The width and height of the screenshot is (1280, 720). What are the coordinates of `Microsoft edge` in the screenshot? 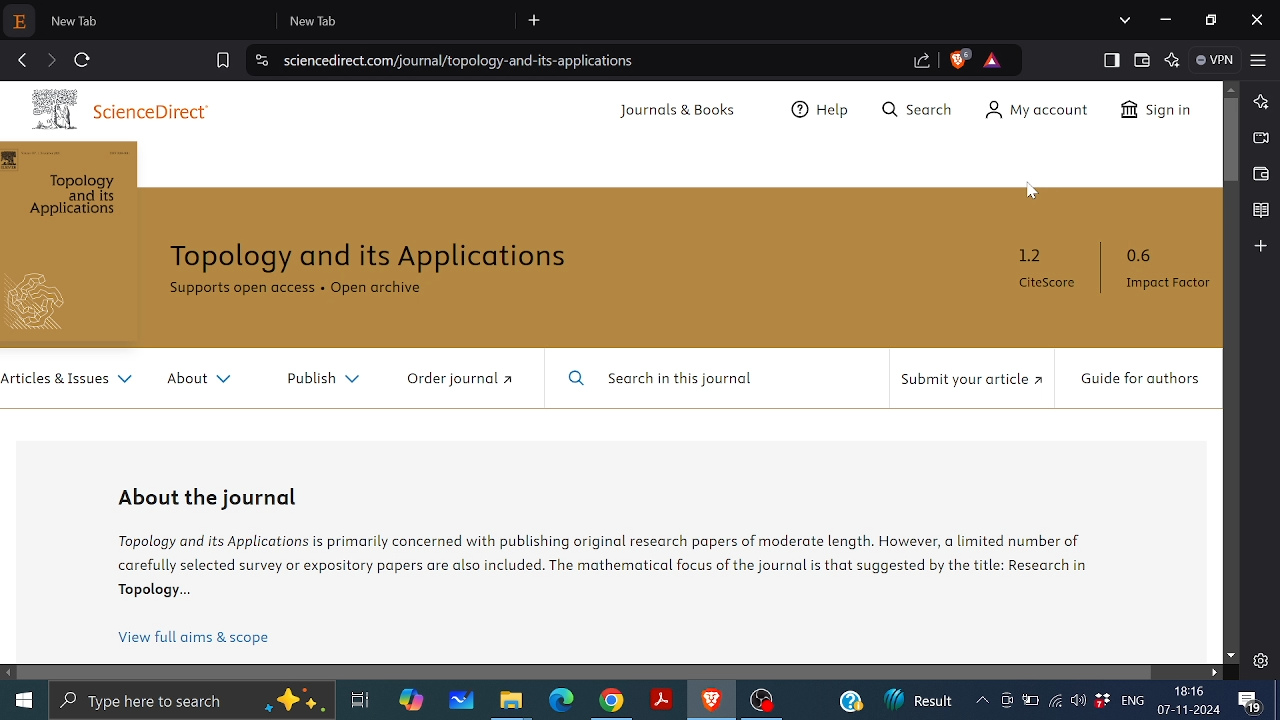 It's located at (561, 701).